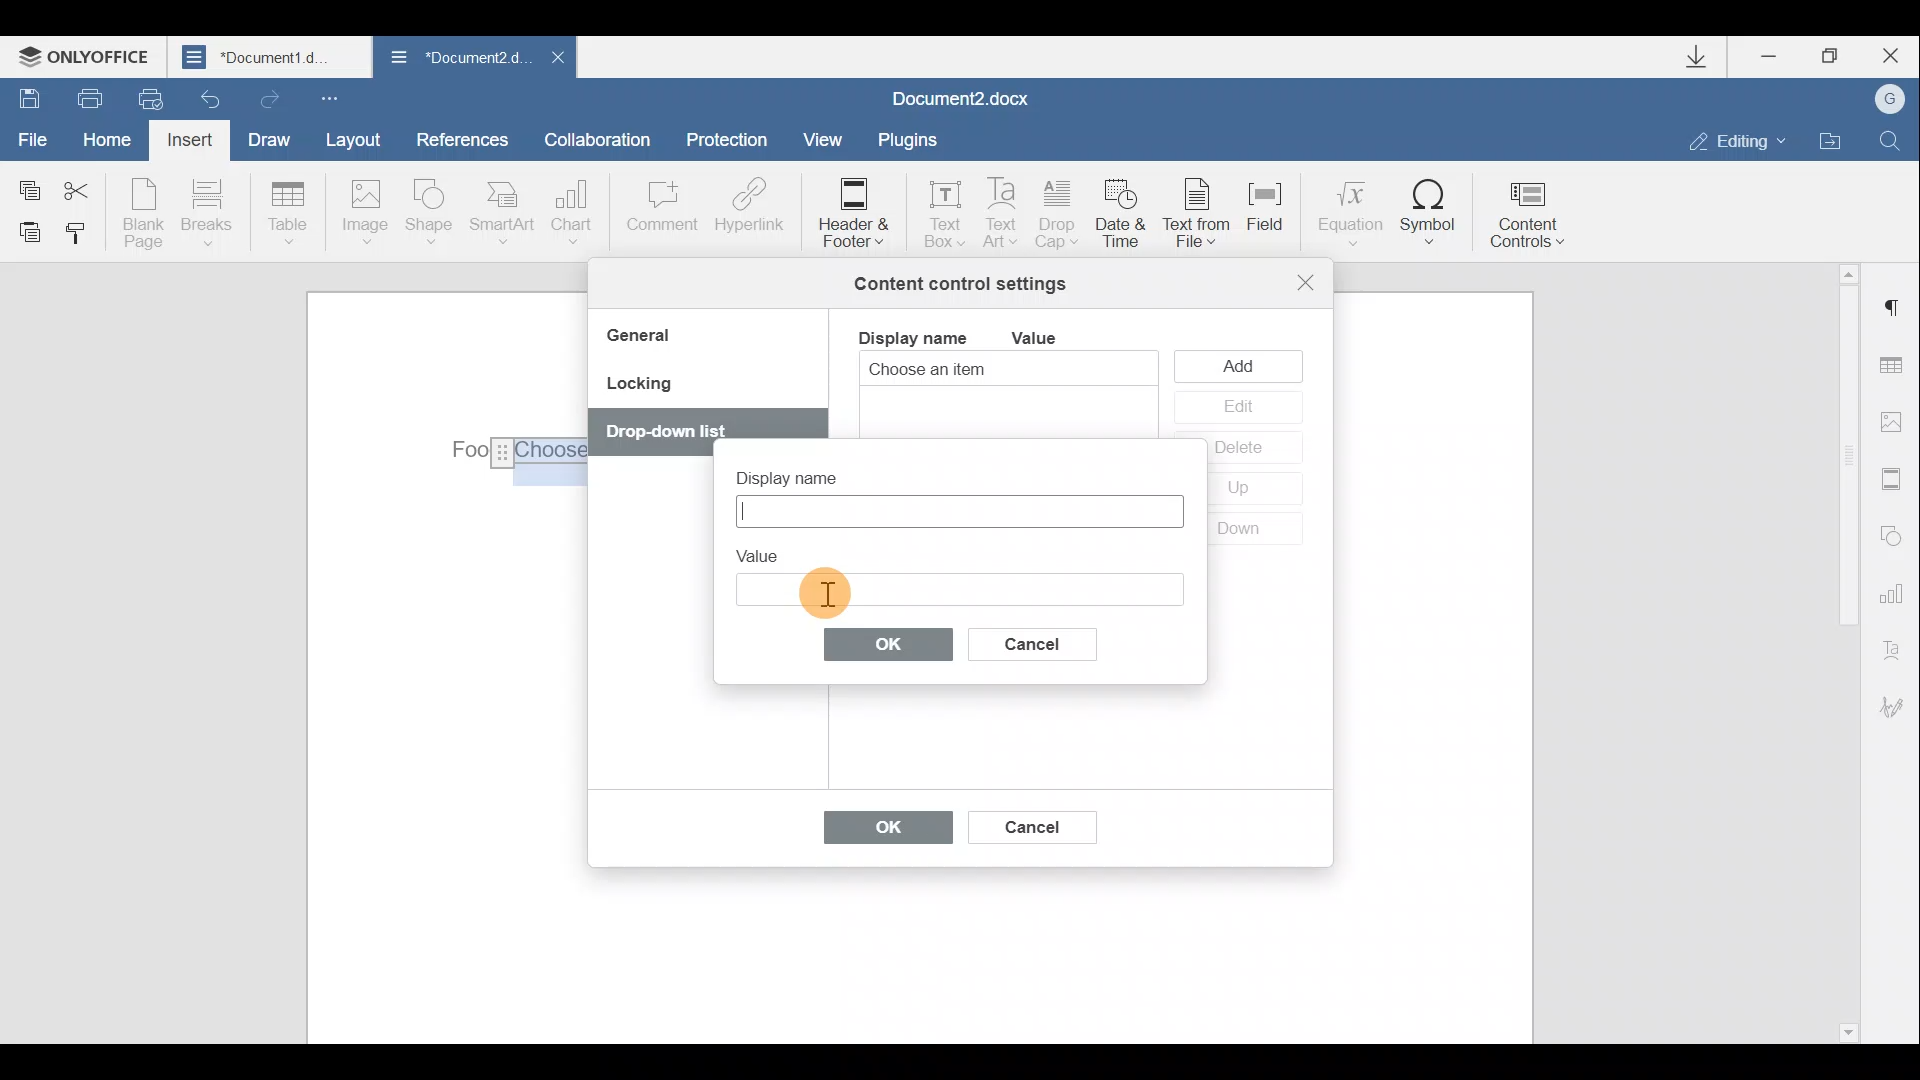 This screenshot has width=1920, height=1080. What do you see at coordinates (503, 211) in the screenshot?
I see `SmartArt` at bounding box center [503, 211].